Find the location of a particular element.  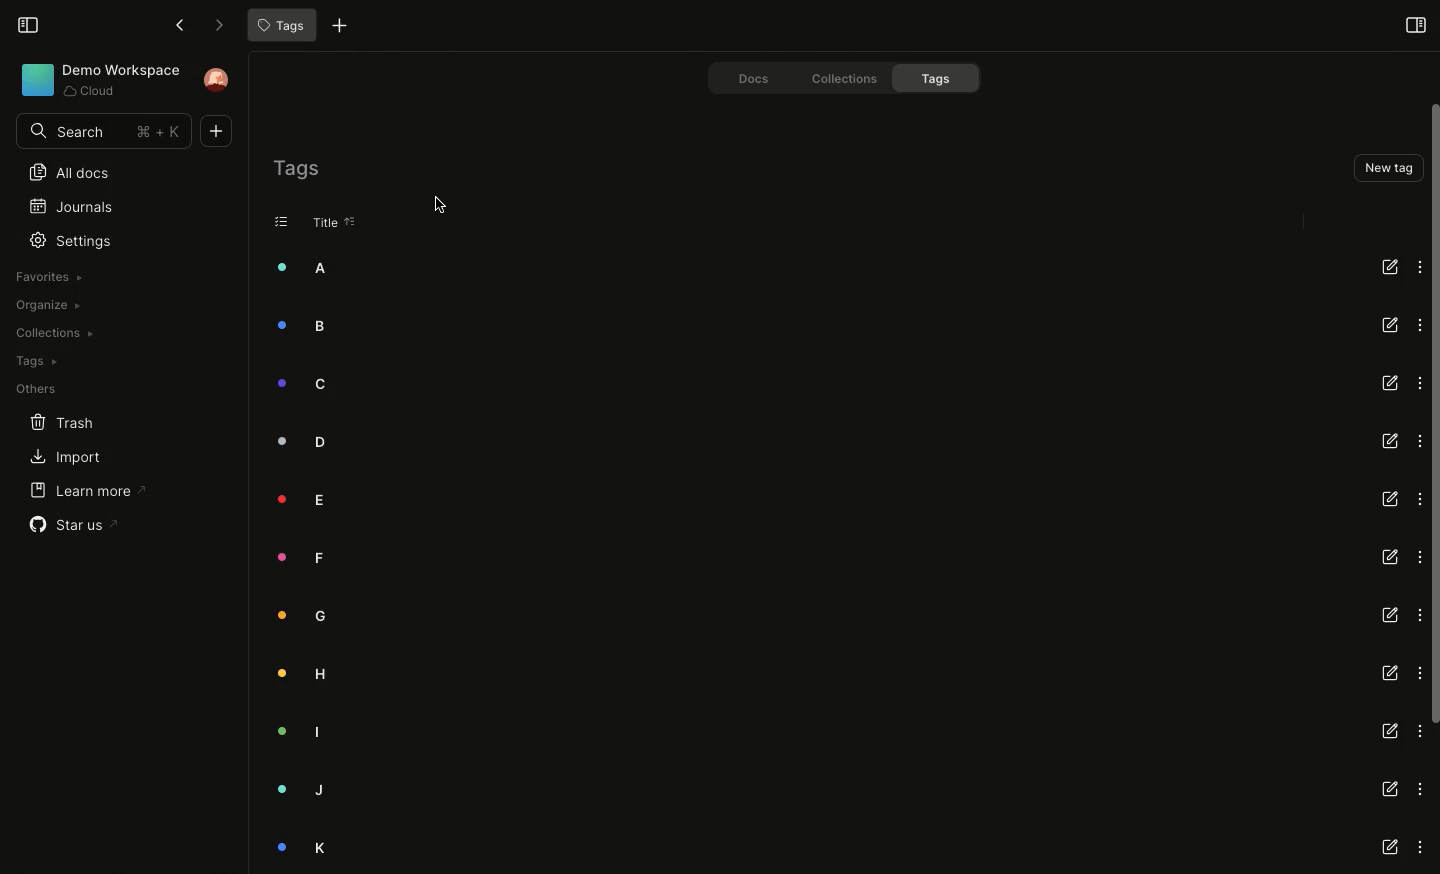

Options is located at coordinates (1416, 265).